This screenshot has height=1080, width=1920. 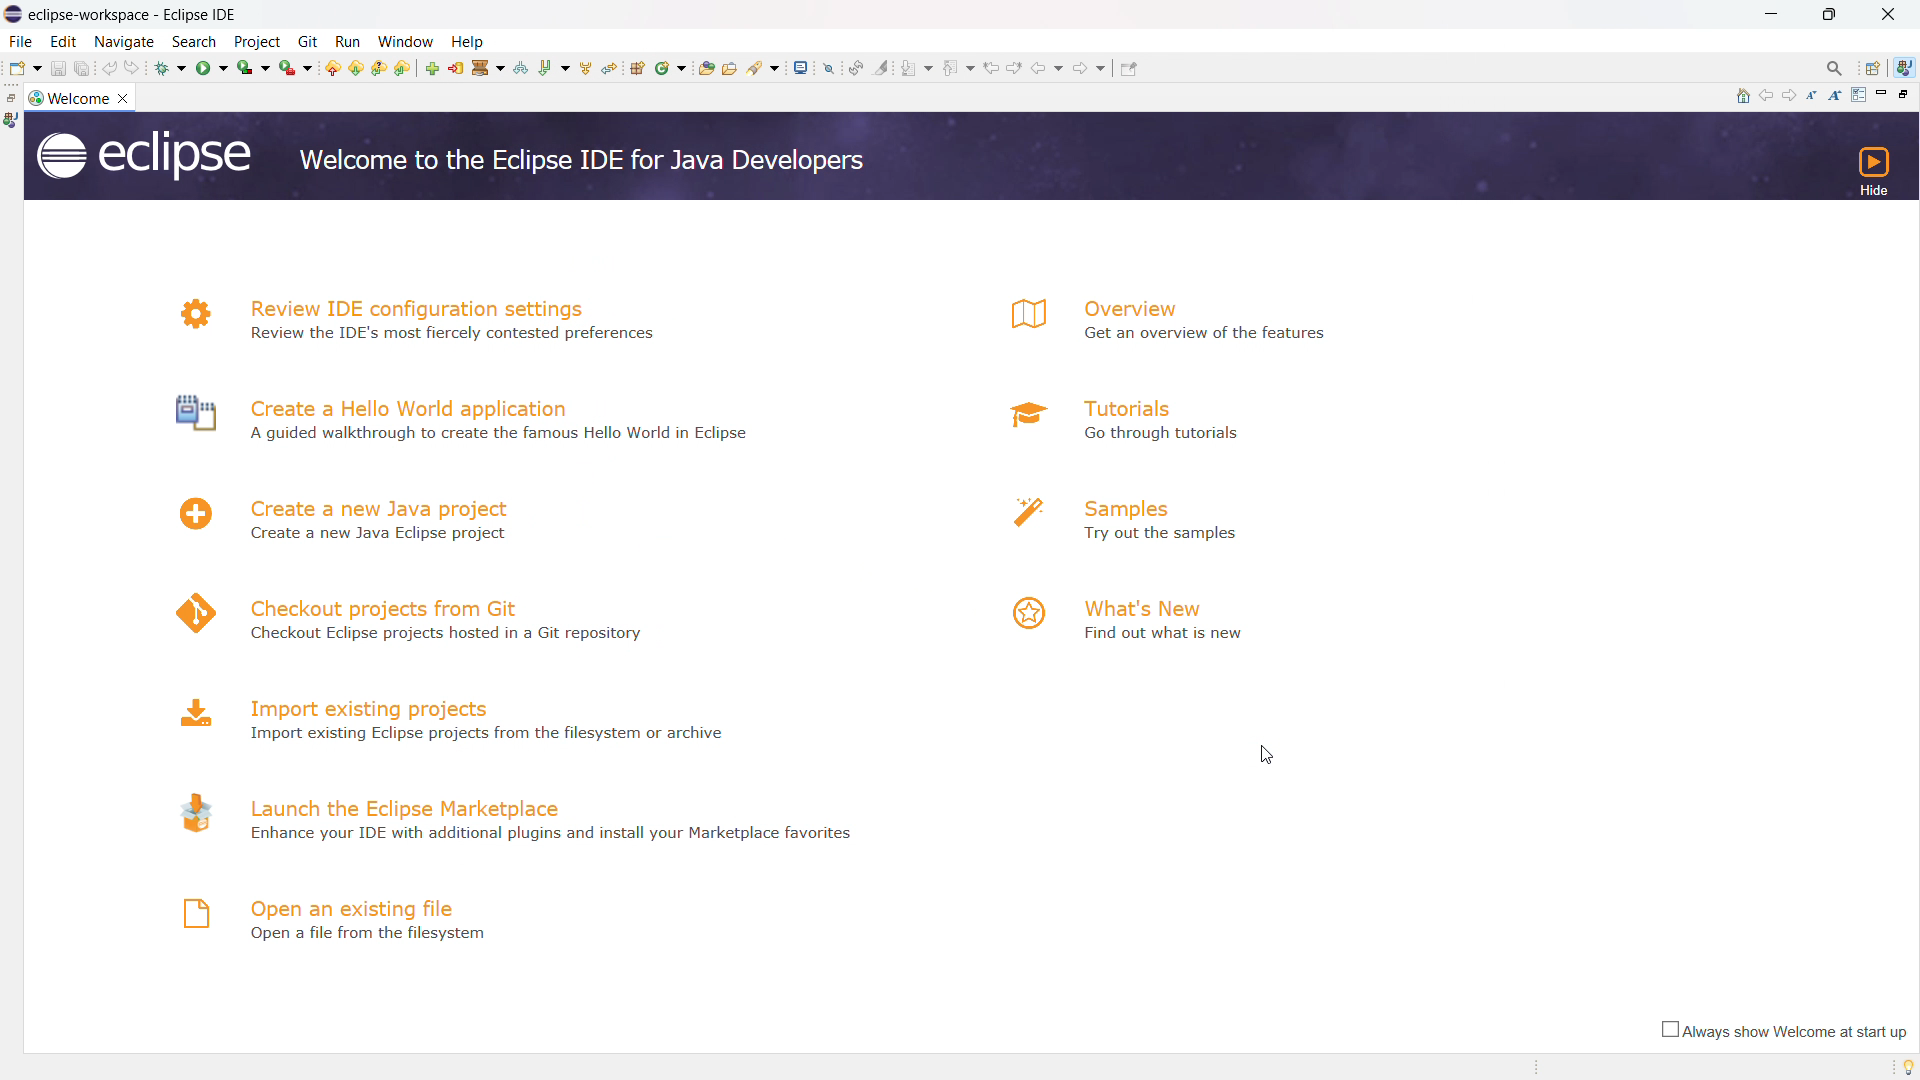 I want to click on restore, so click(x=1908, y=93).